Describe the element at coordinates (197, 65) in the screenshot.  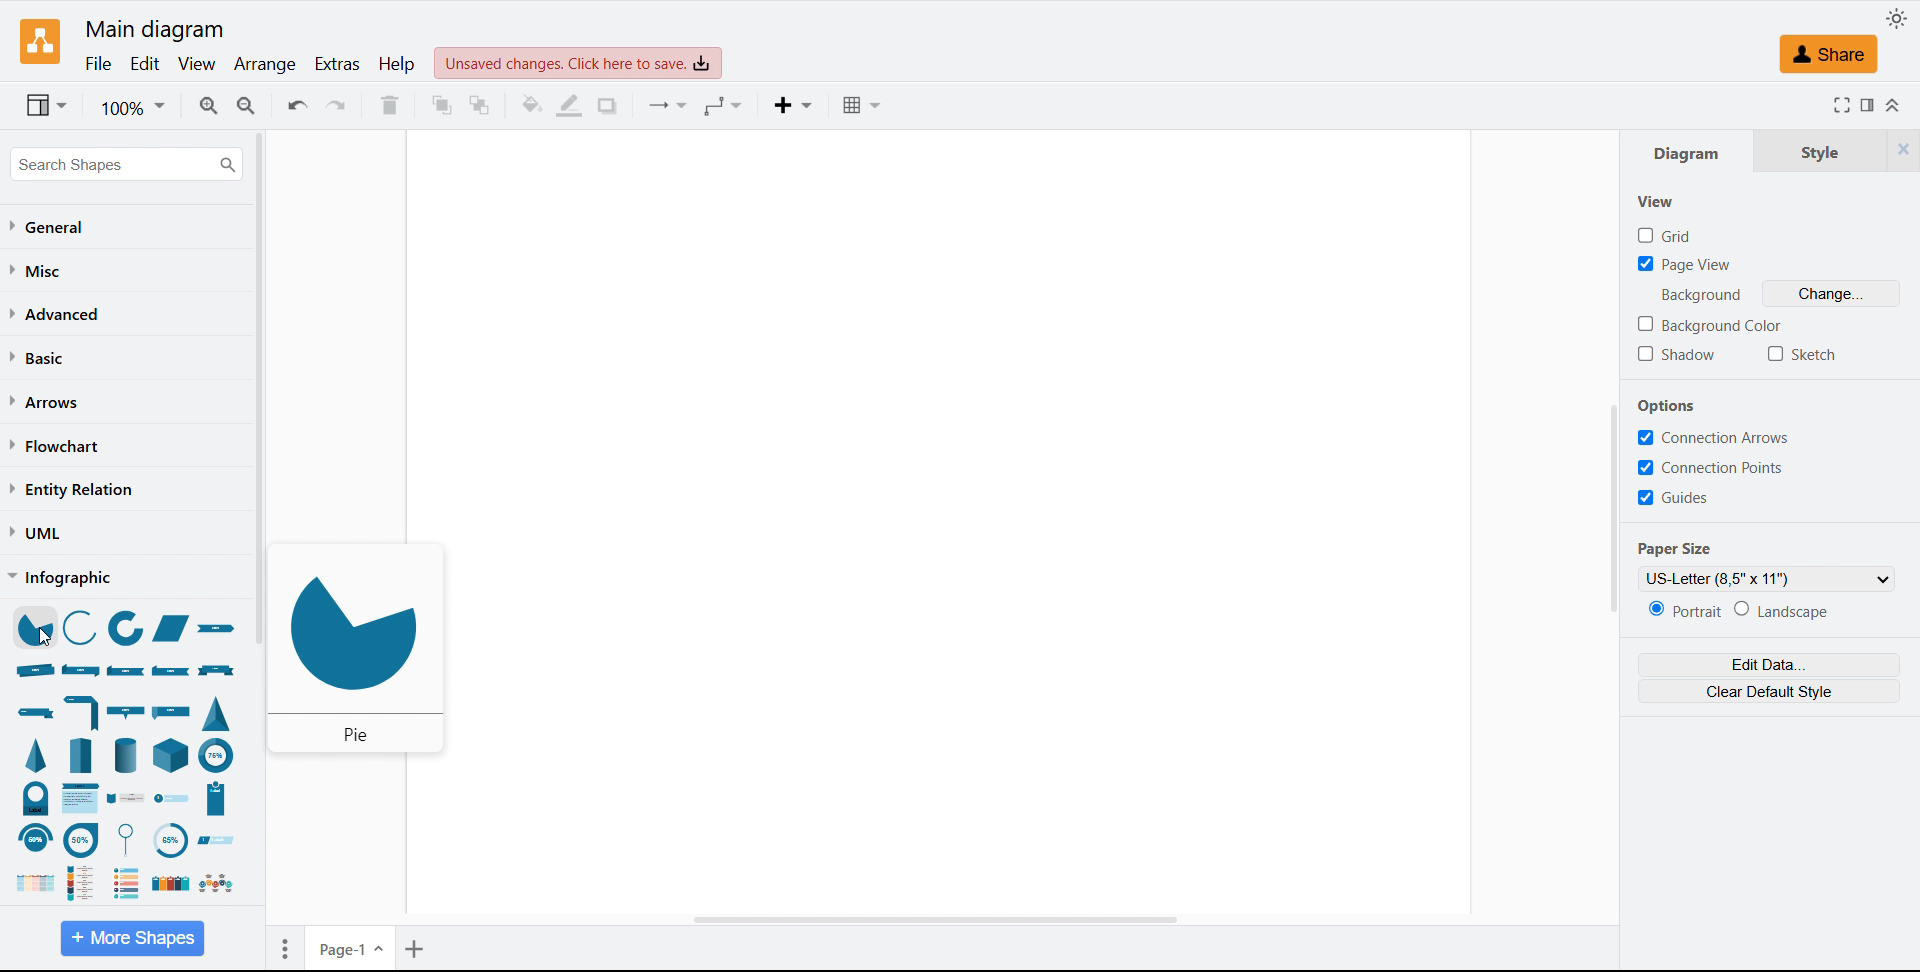
I see `view ` at that location.